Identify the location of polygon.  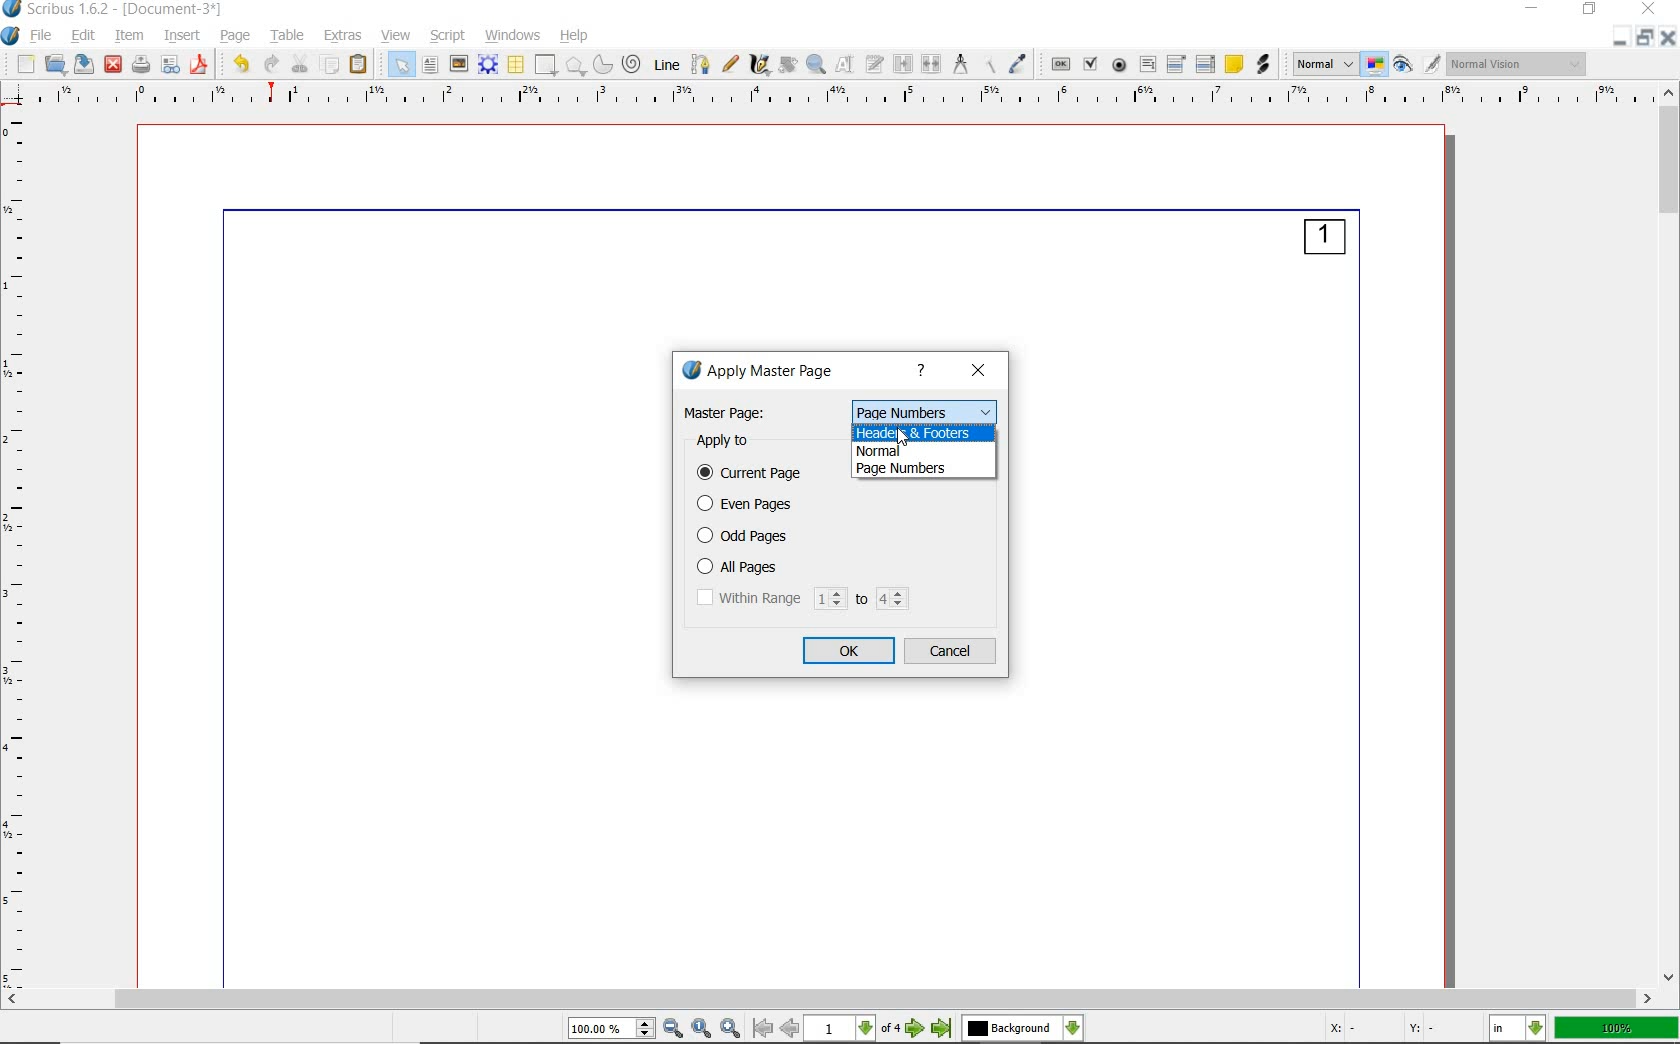
(578, 65).